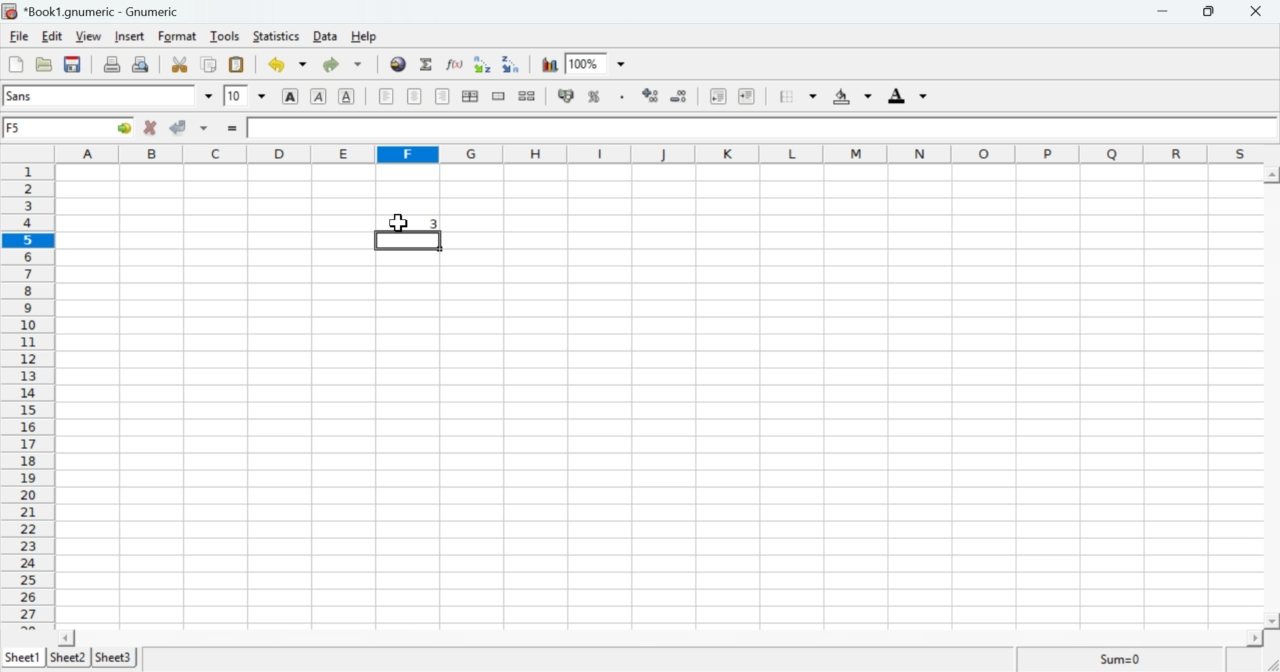  Describe the element at coordinates (226, 36) in the screenshot. I see `Tools` at that location.